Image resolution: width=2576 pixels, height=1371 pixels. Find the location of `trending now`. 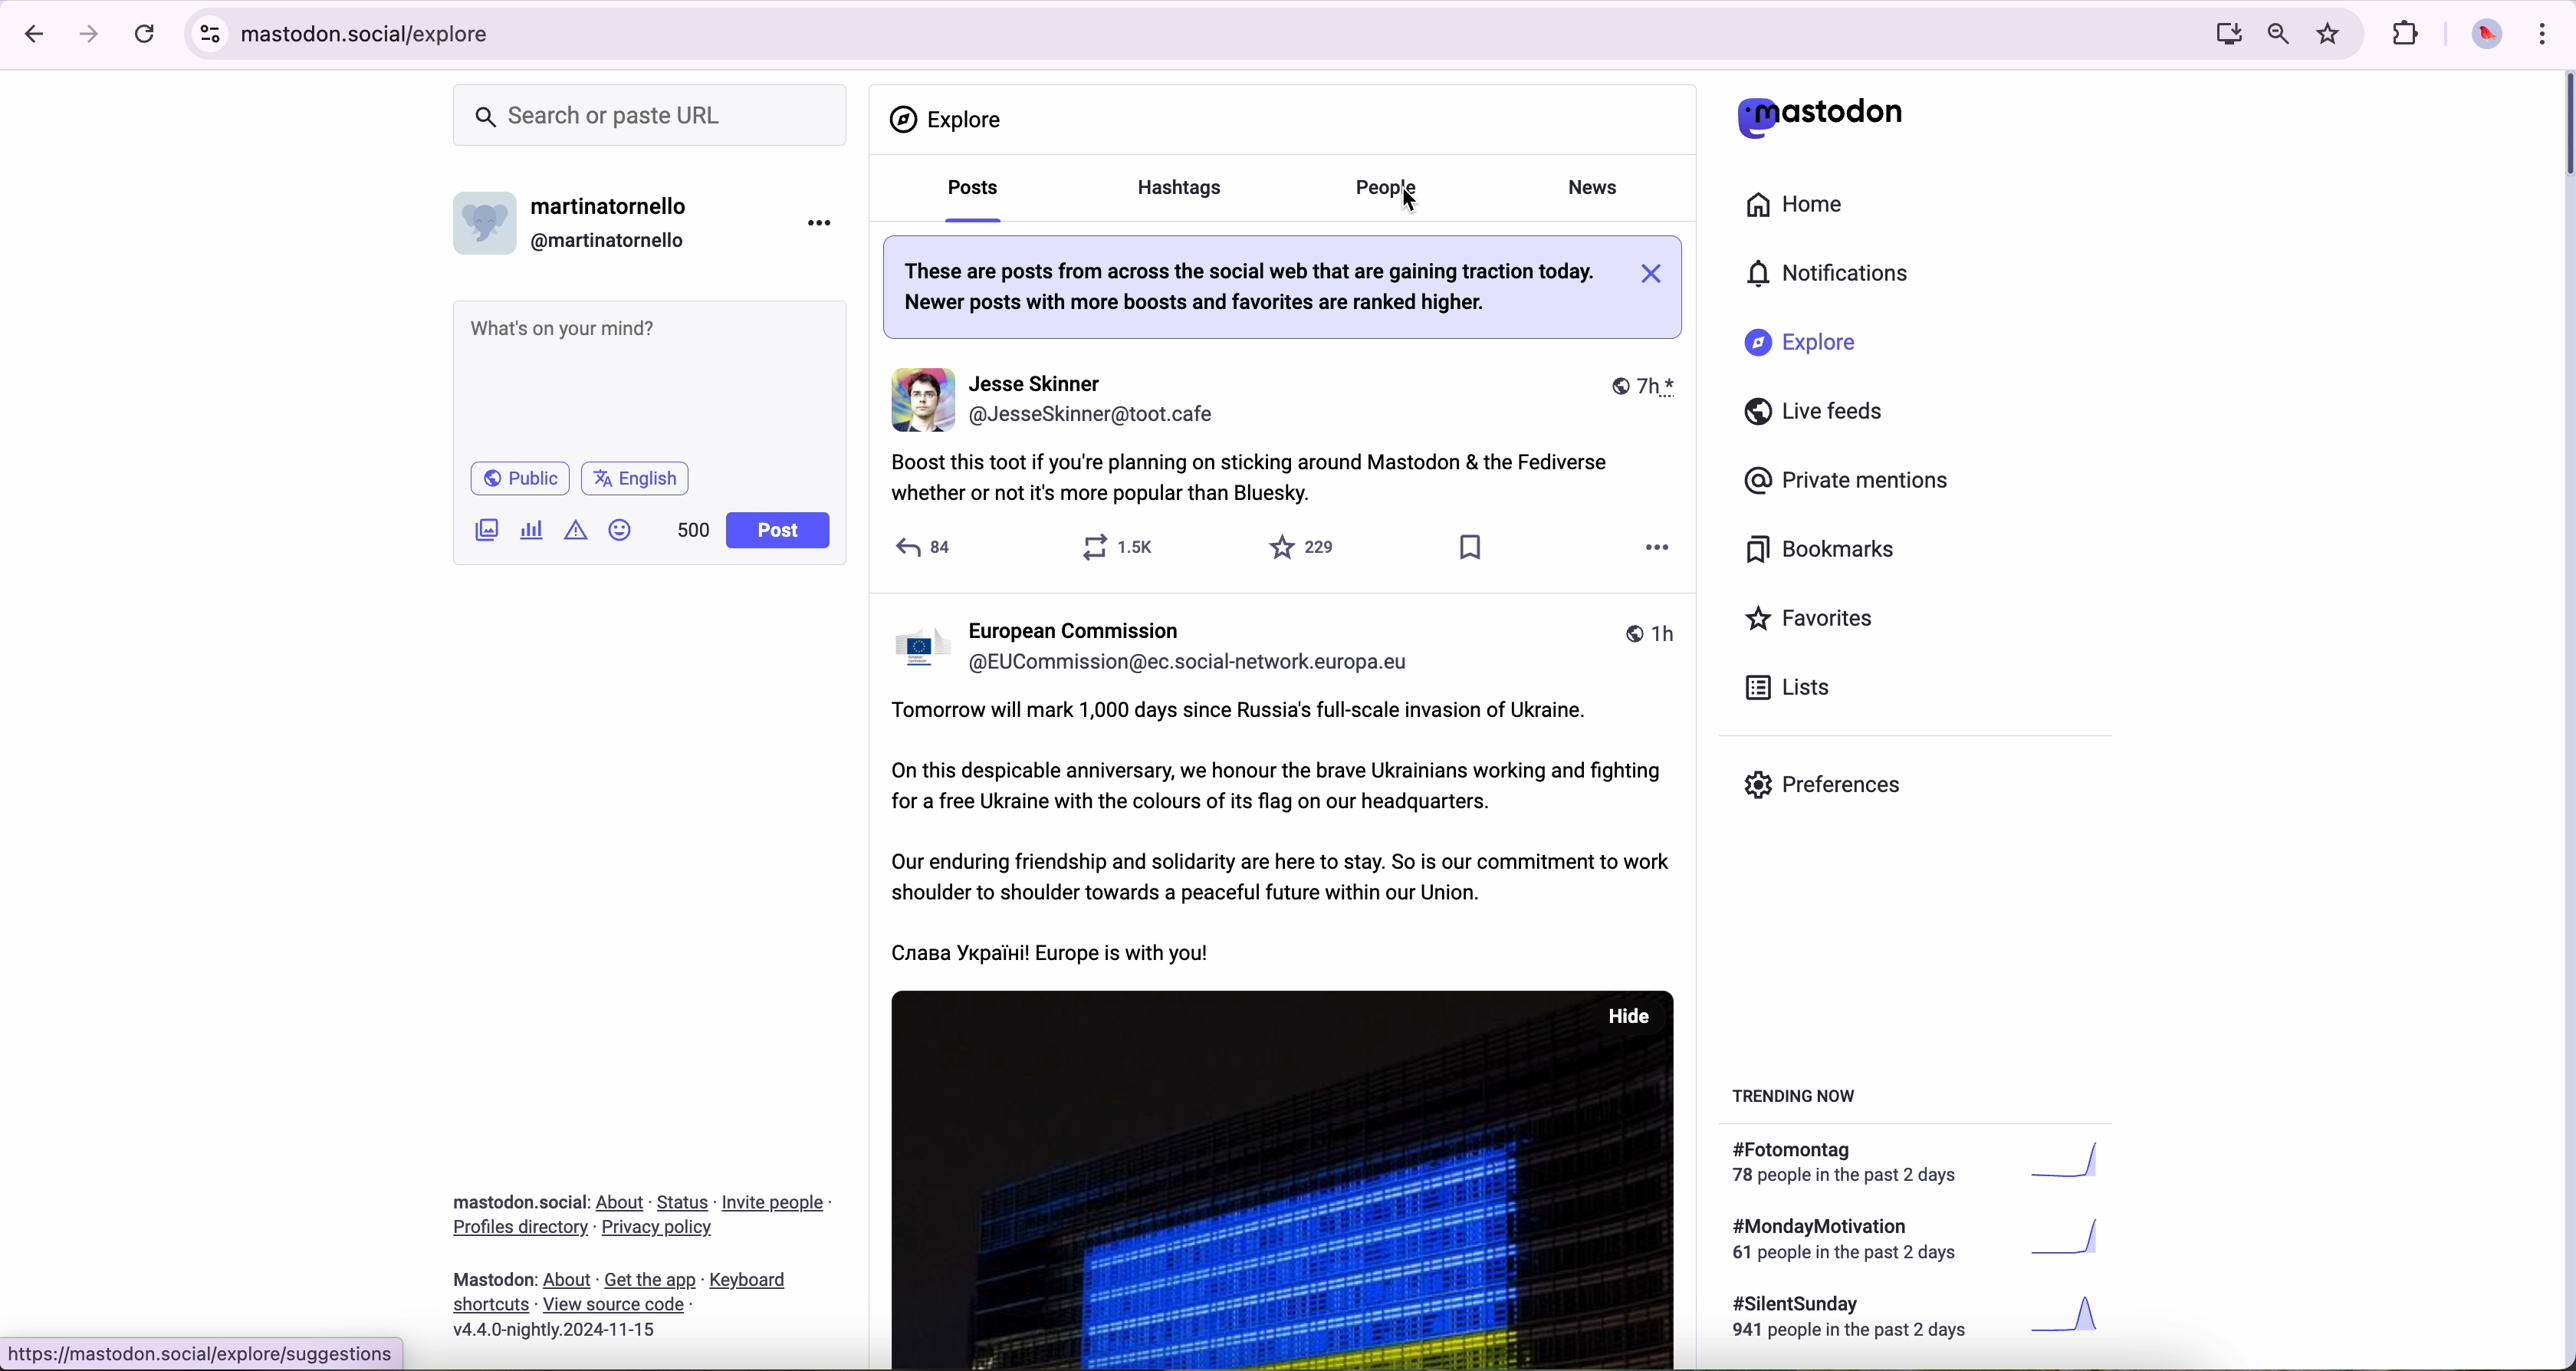

trending now is located at coordinates (1797, 1094).